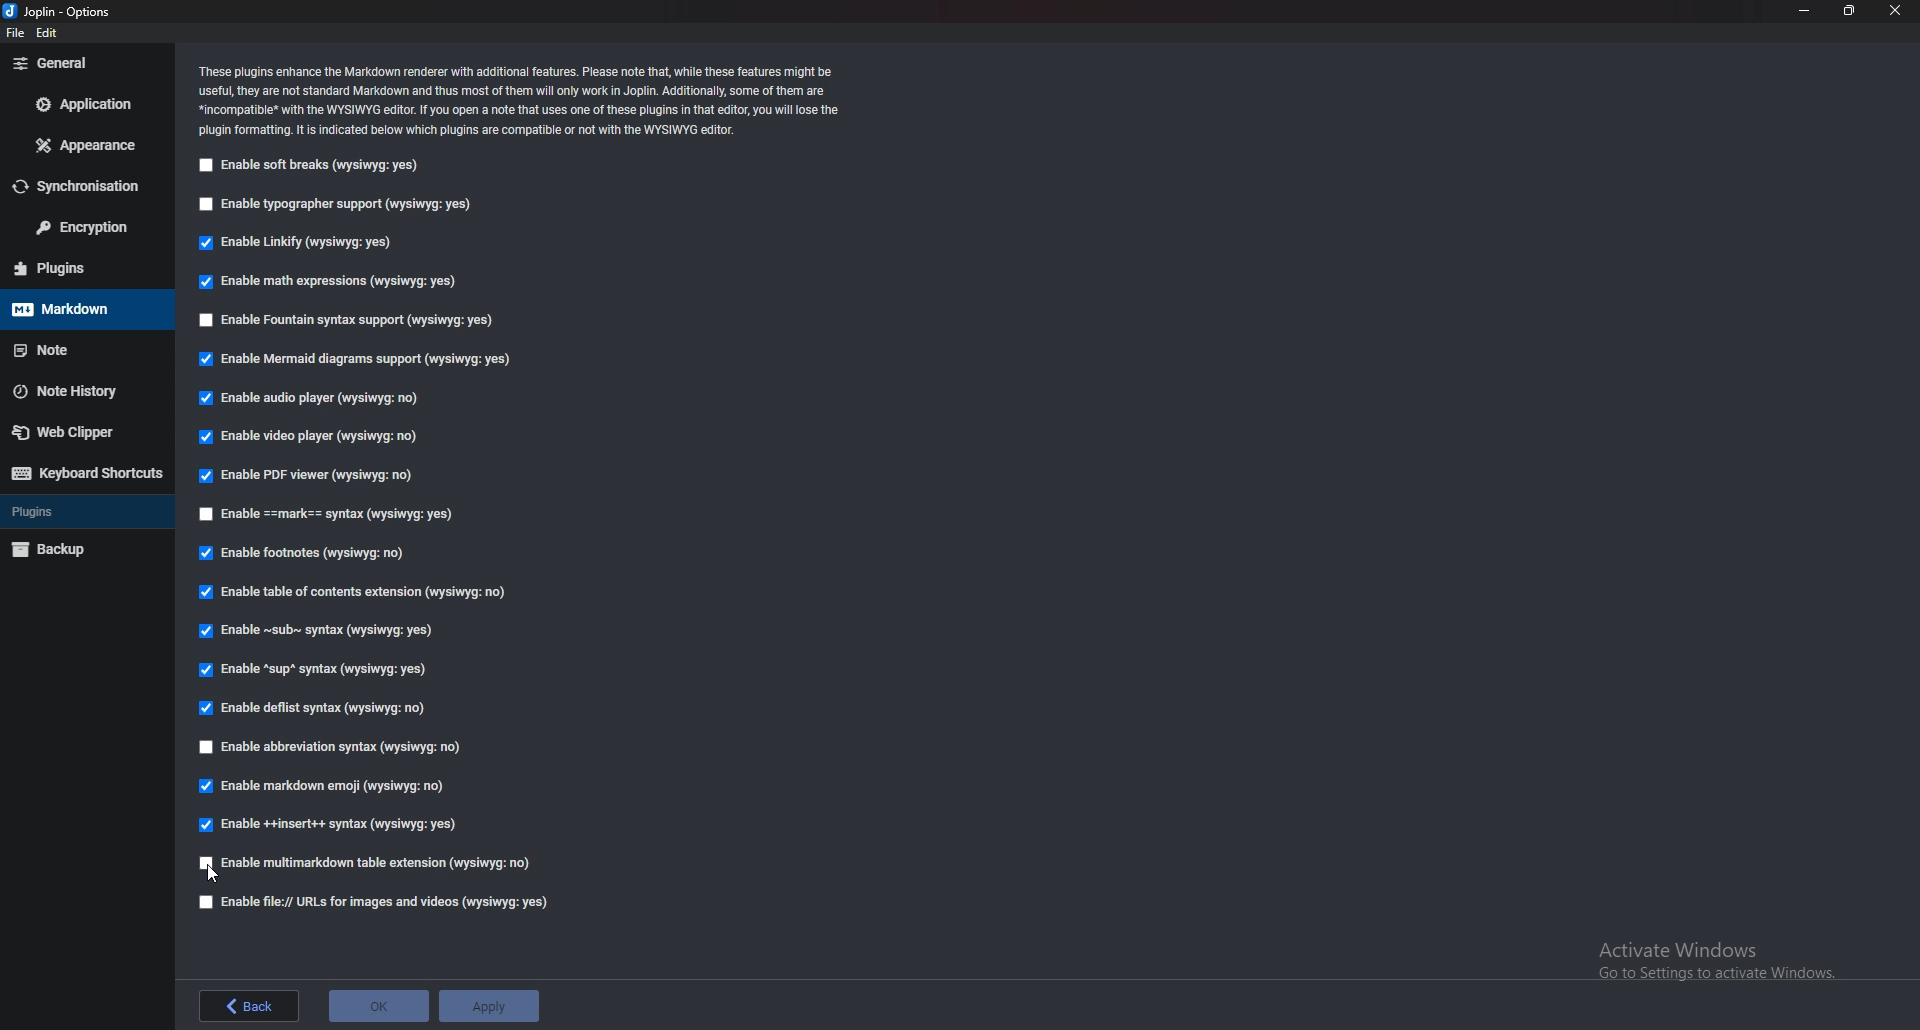 The height and width of the screenshot is (1030, 1920). Describe the element at coordinates (380, 1006) in the screenshot. I see `ok` at that location.